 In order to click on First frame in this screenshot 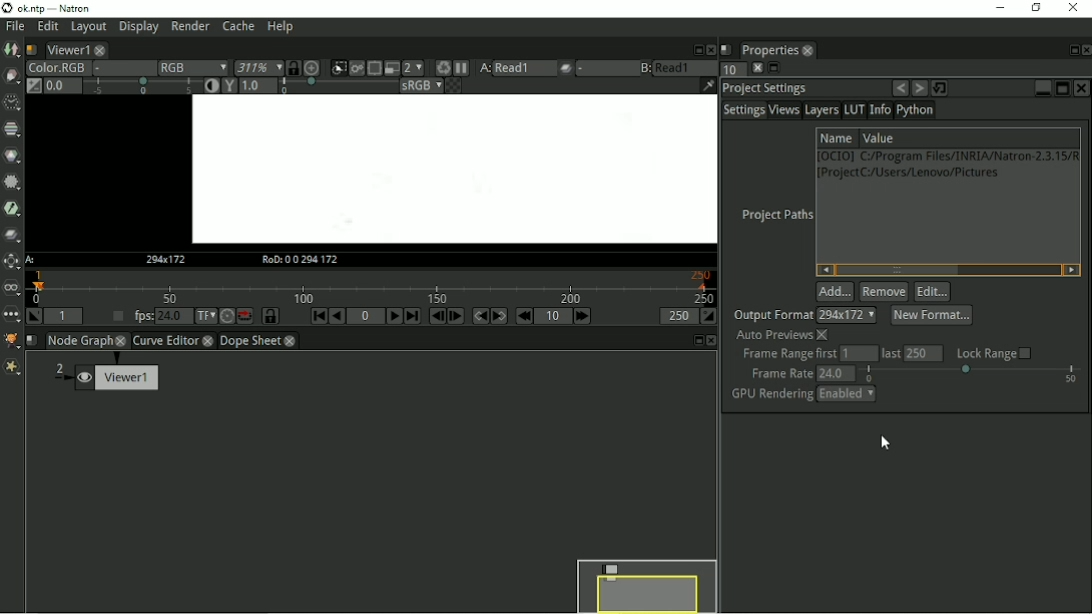, I will do `click(319, 315)`.